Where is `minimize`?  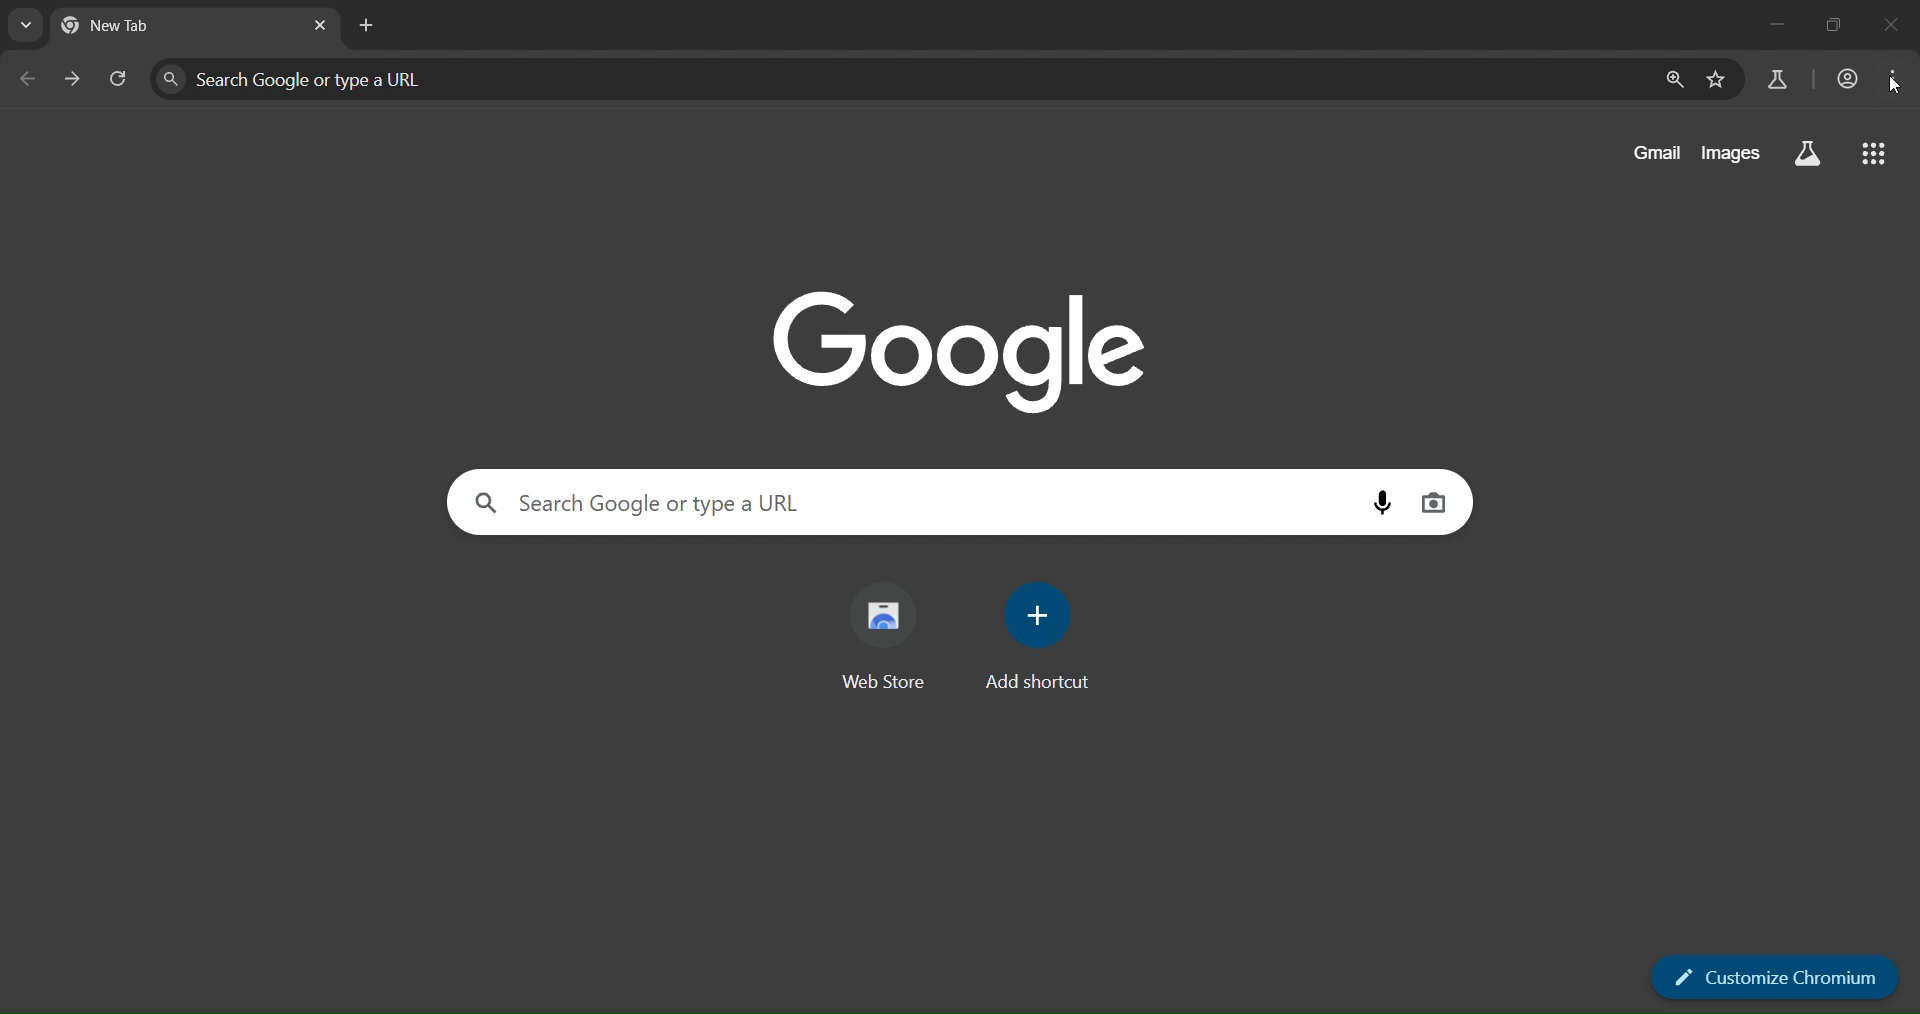 minimize is located at coordinates (1759, 27).